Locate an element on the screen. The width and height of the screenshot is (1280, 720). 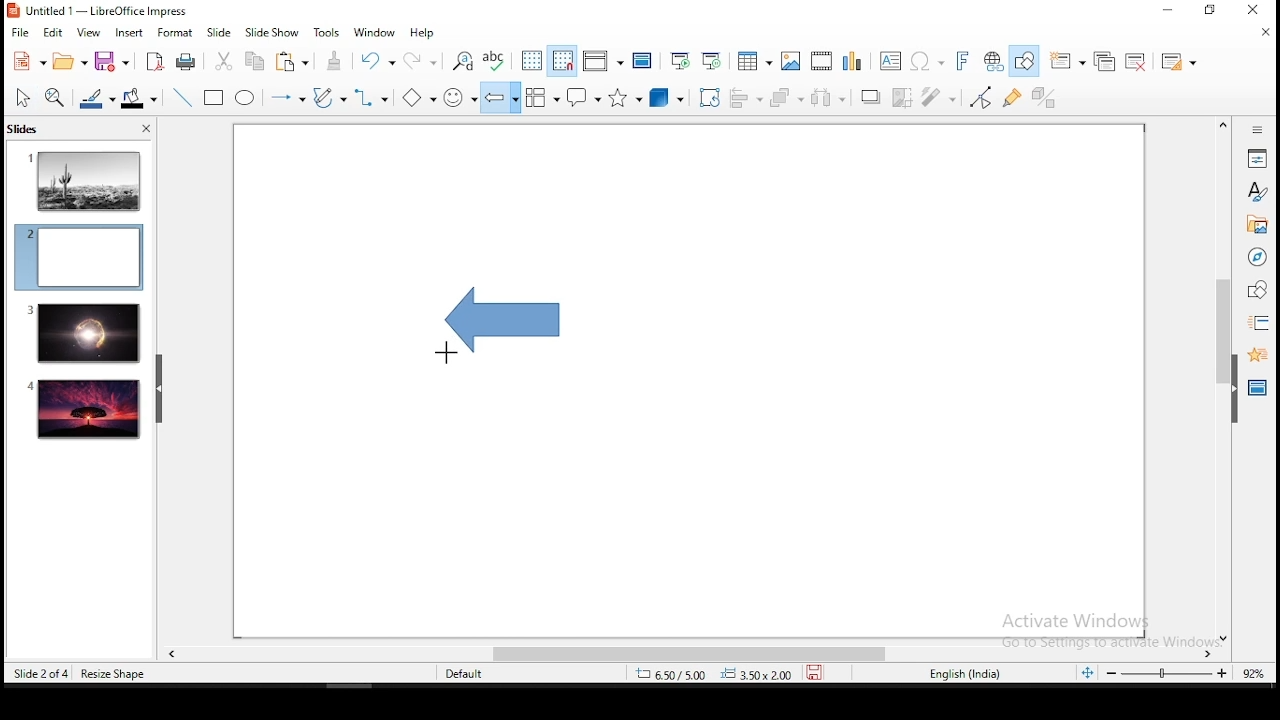
slide is located at coordinates (82, 333).